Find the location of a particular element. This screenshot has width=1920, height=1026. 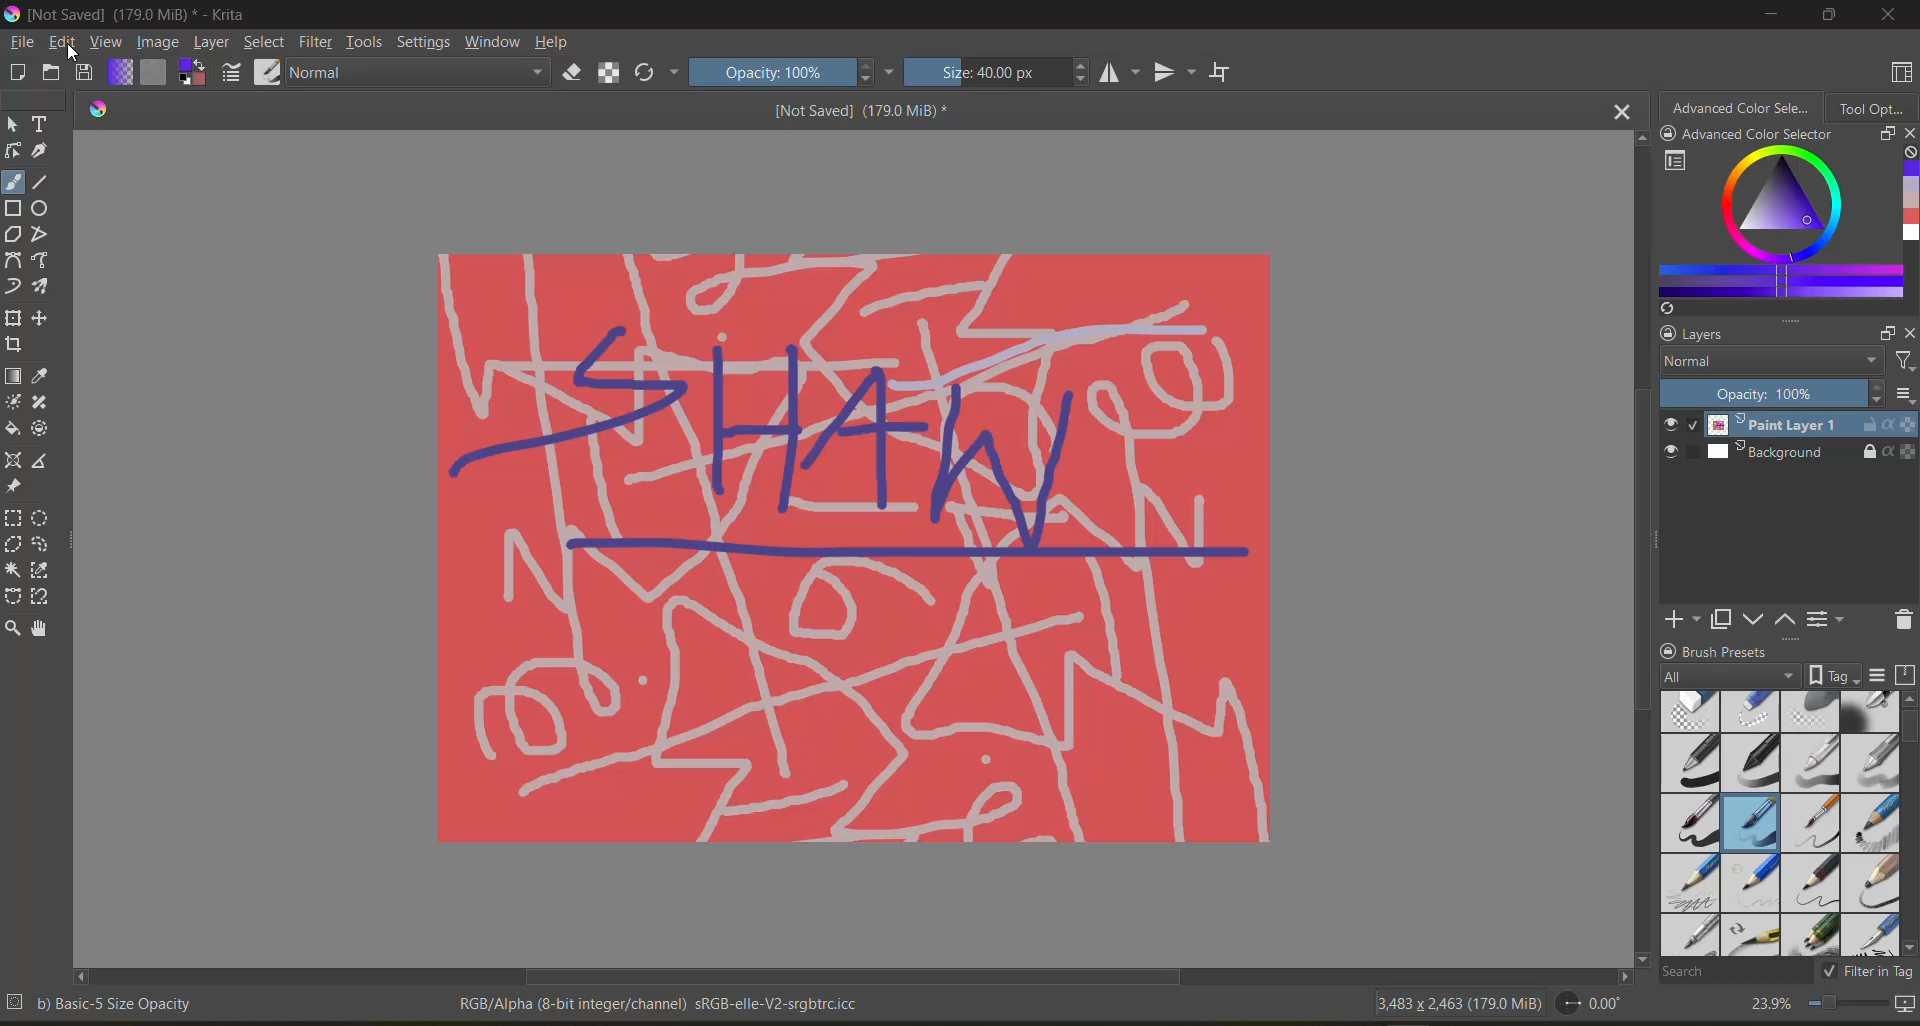

Rectangular selection tool is located at coordinates (13, 517).